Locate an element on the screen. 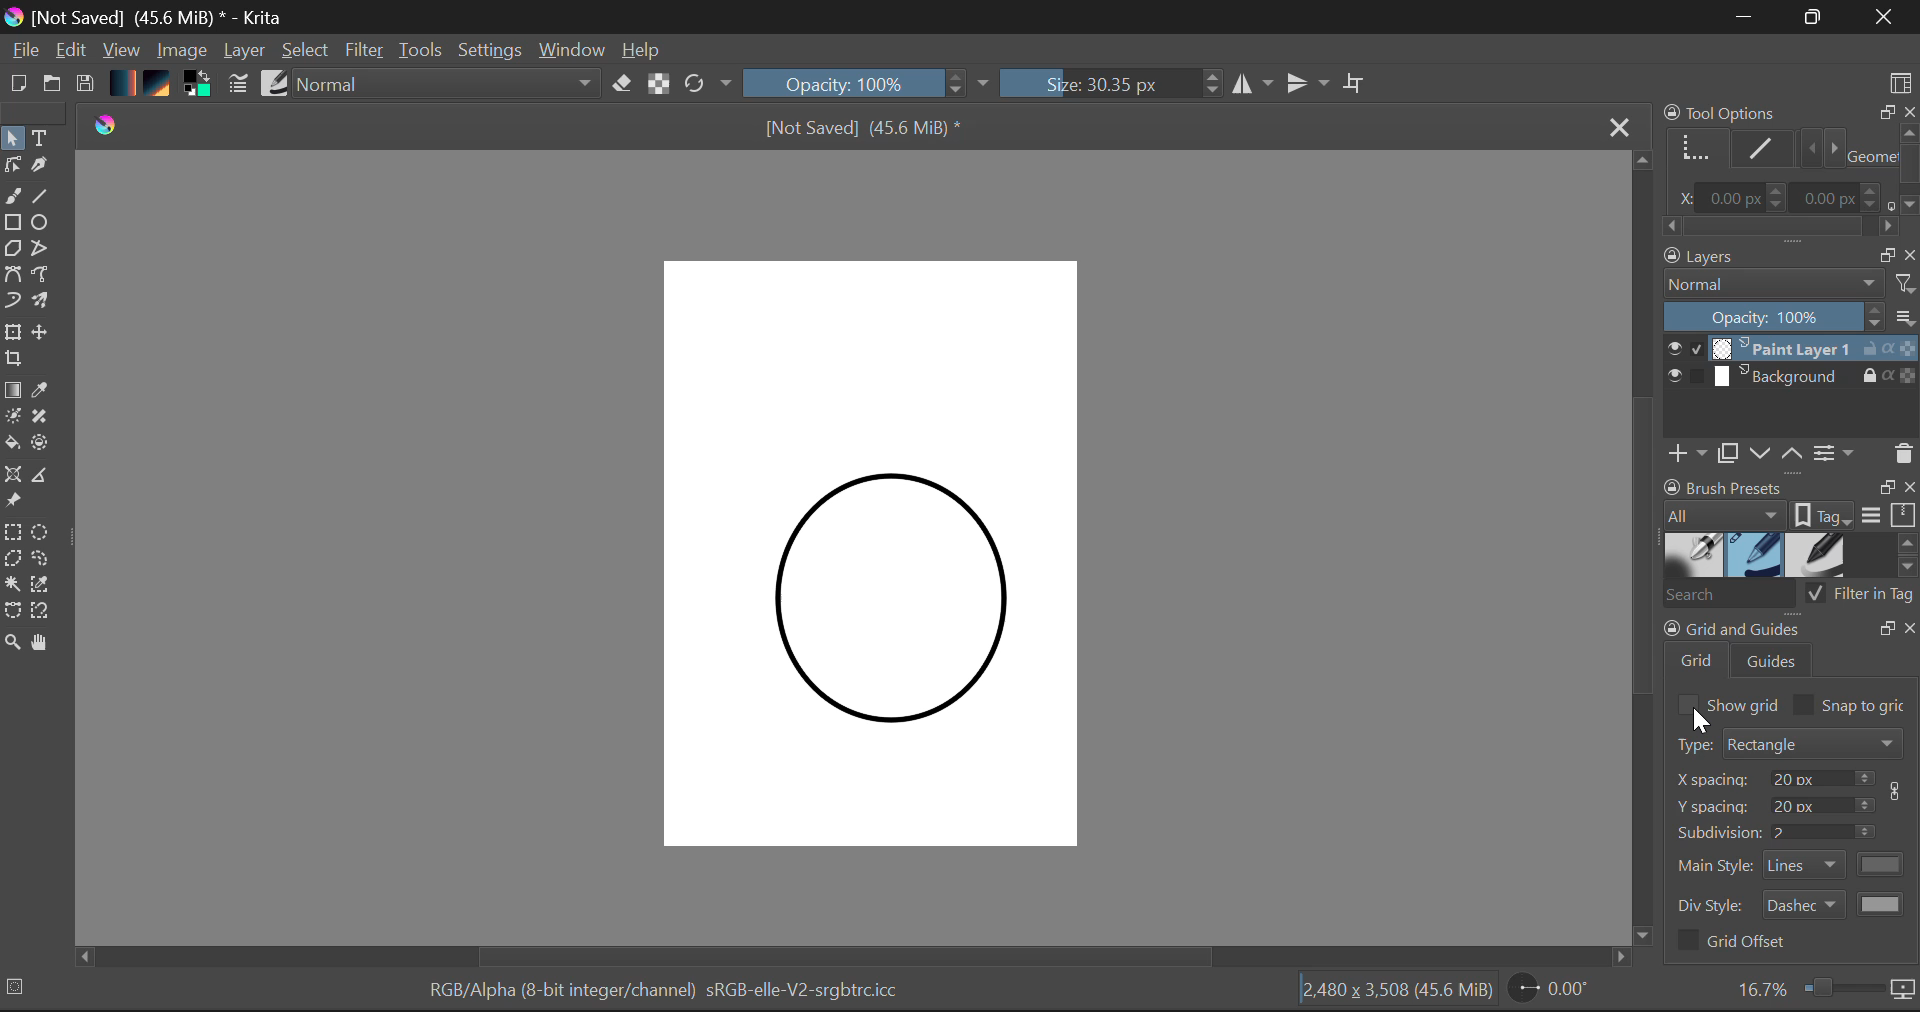 The width and height of the screenshot is (1920, 1012). Colors in use is located at coordinates (202, 87).